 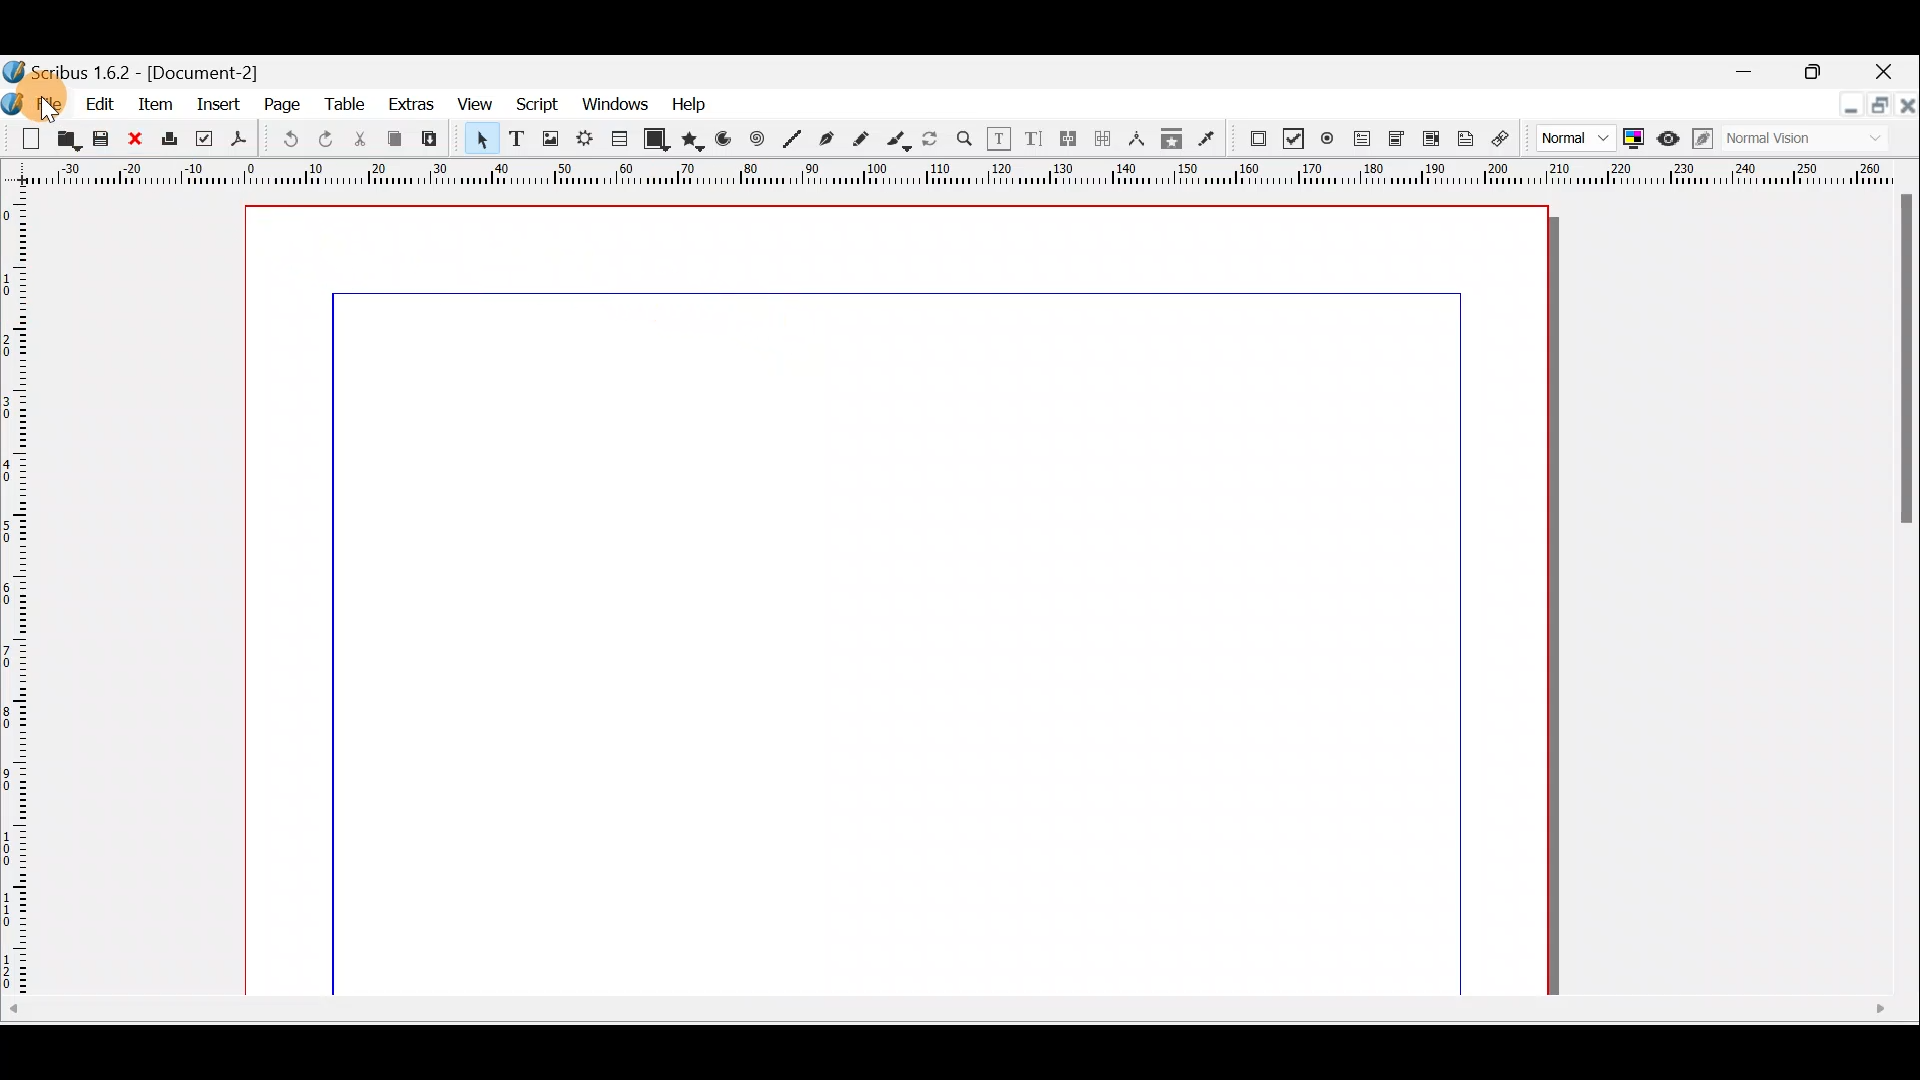 What do you see at coordinates (239, 141) in the screenshot?
I see `Save as PDF` at bounding box center [239, 141].